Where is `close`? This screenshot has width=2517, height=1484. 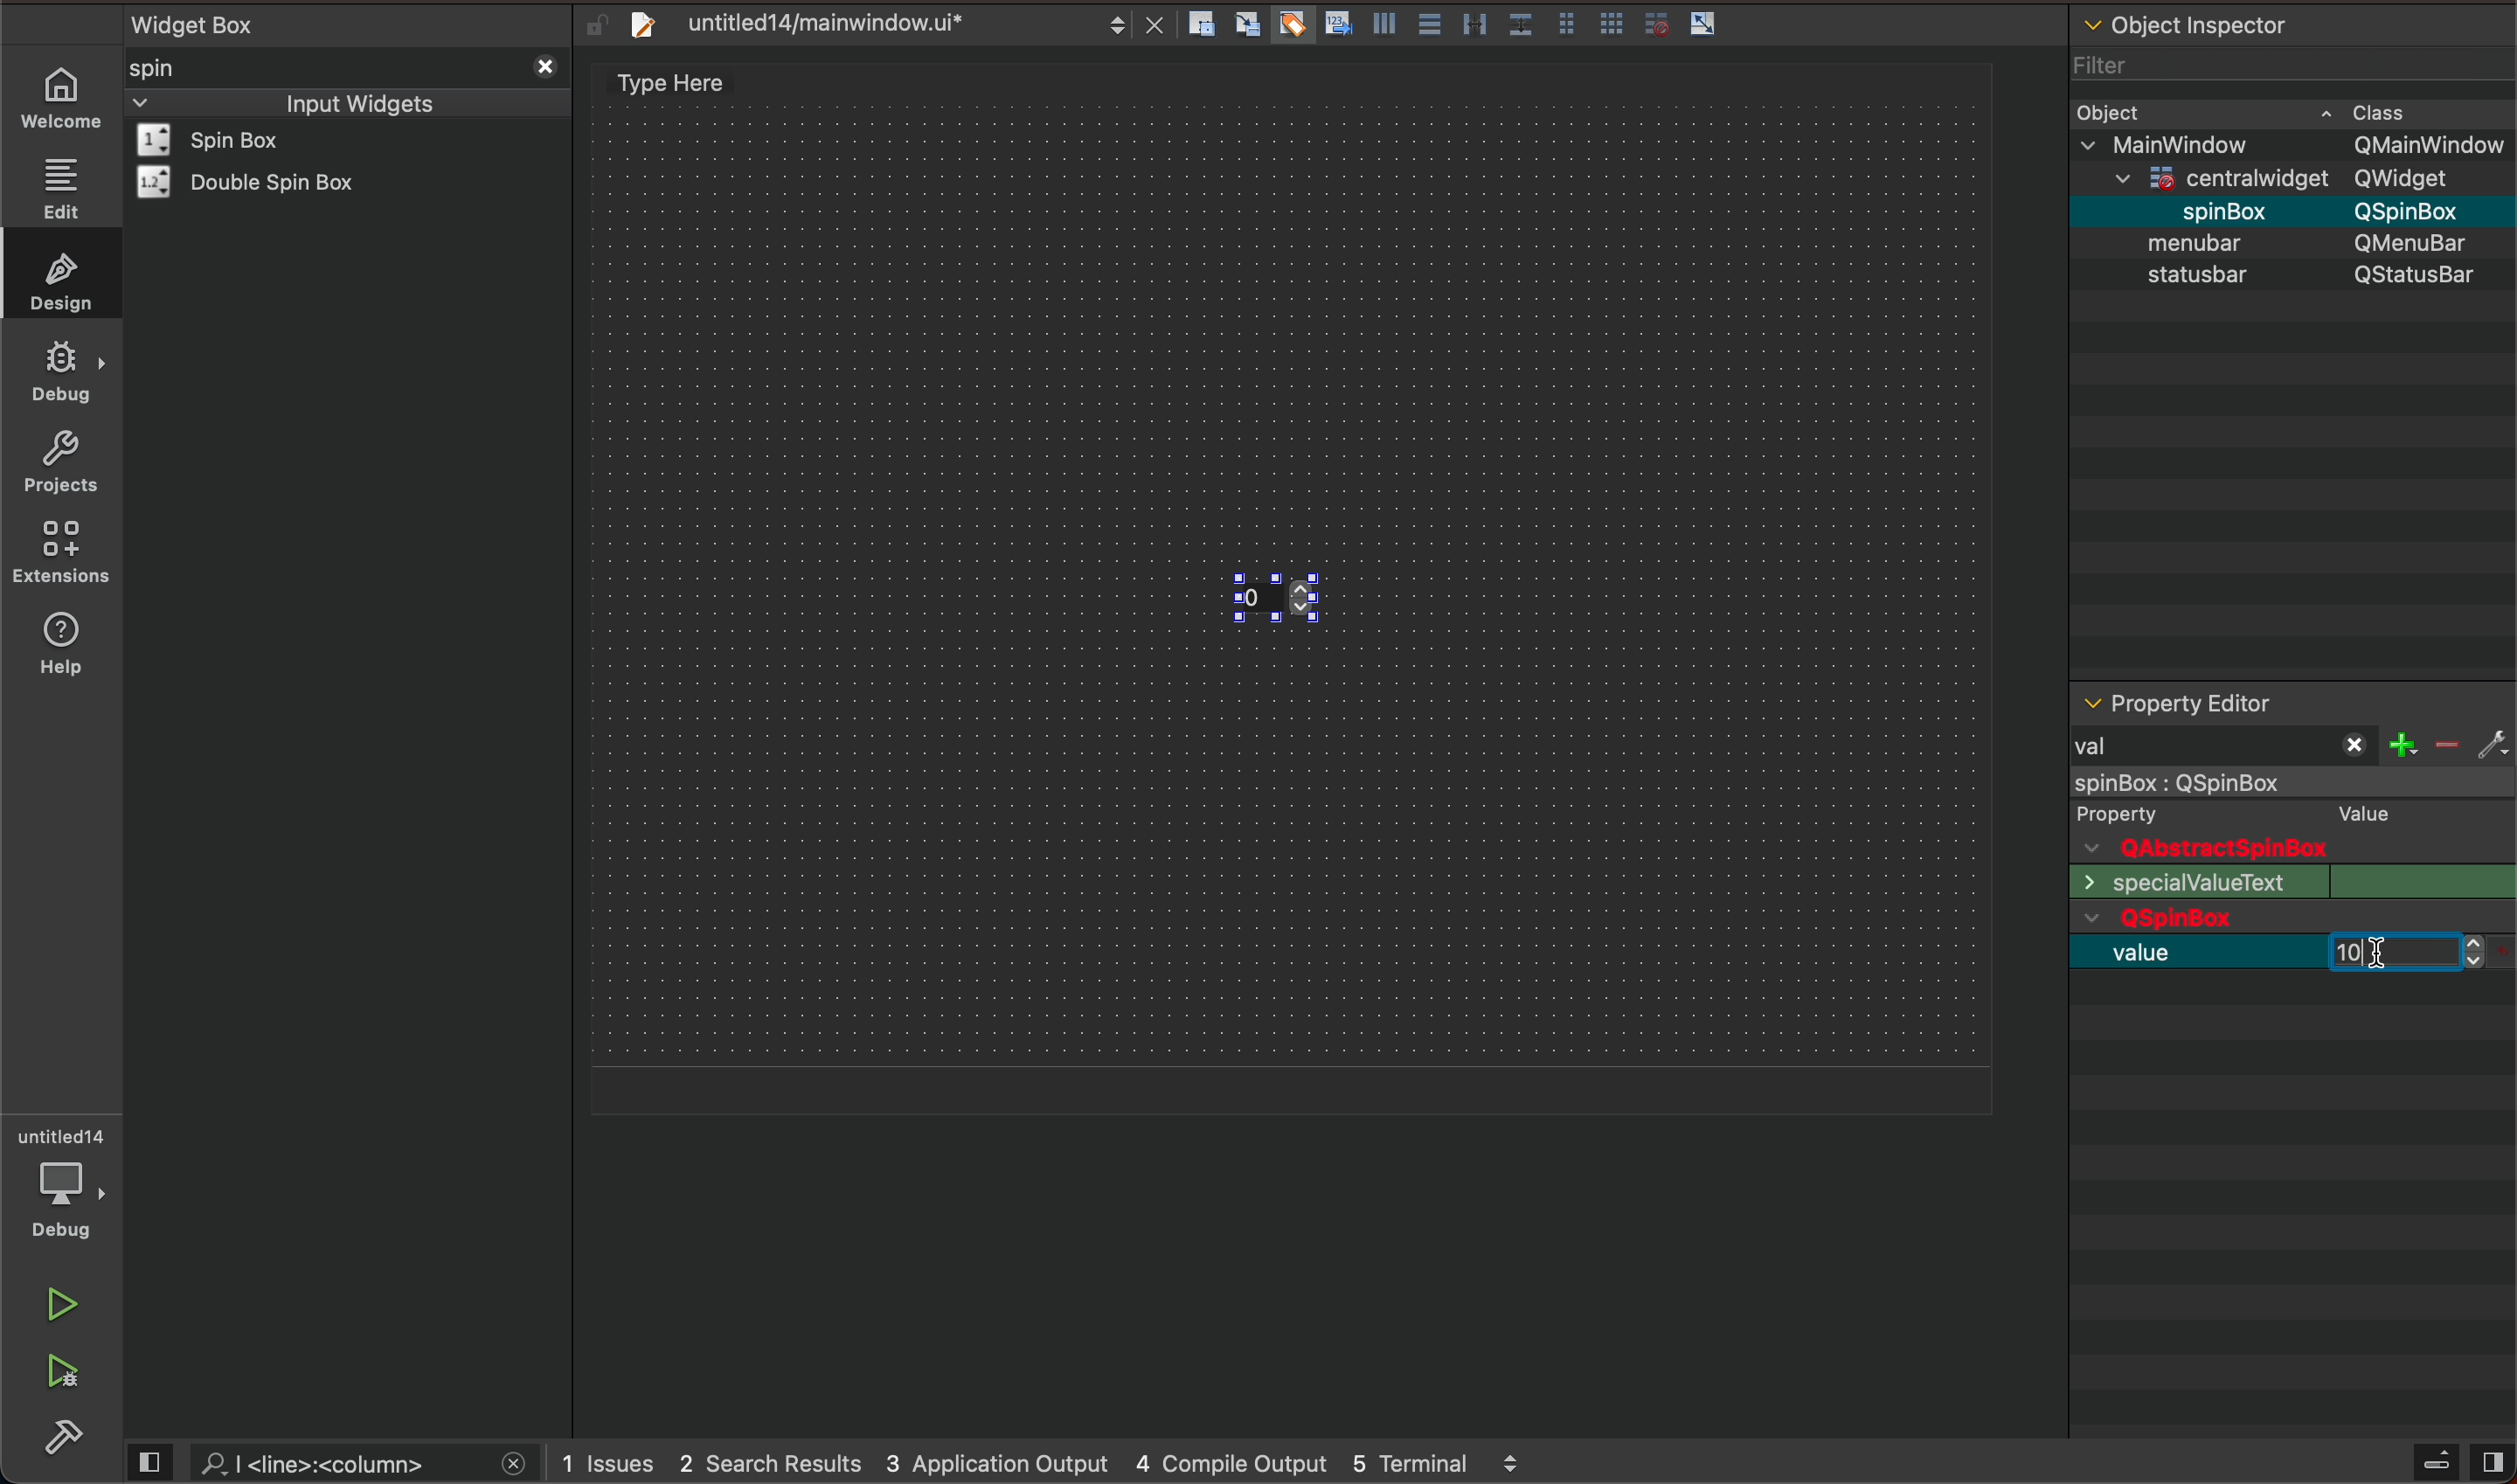 close is located at coordinates (542, 64).